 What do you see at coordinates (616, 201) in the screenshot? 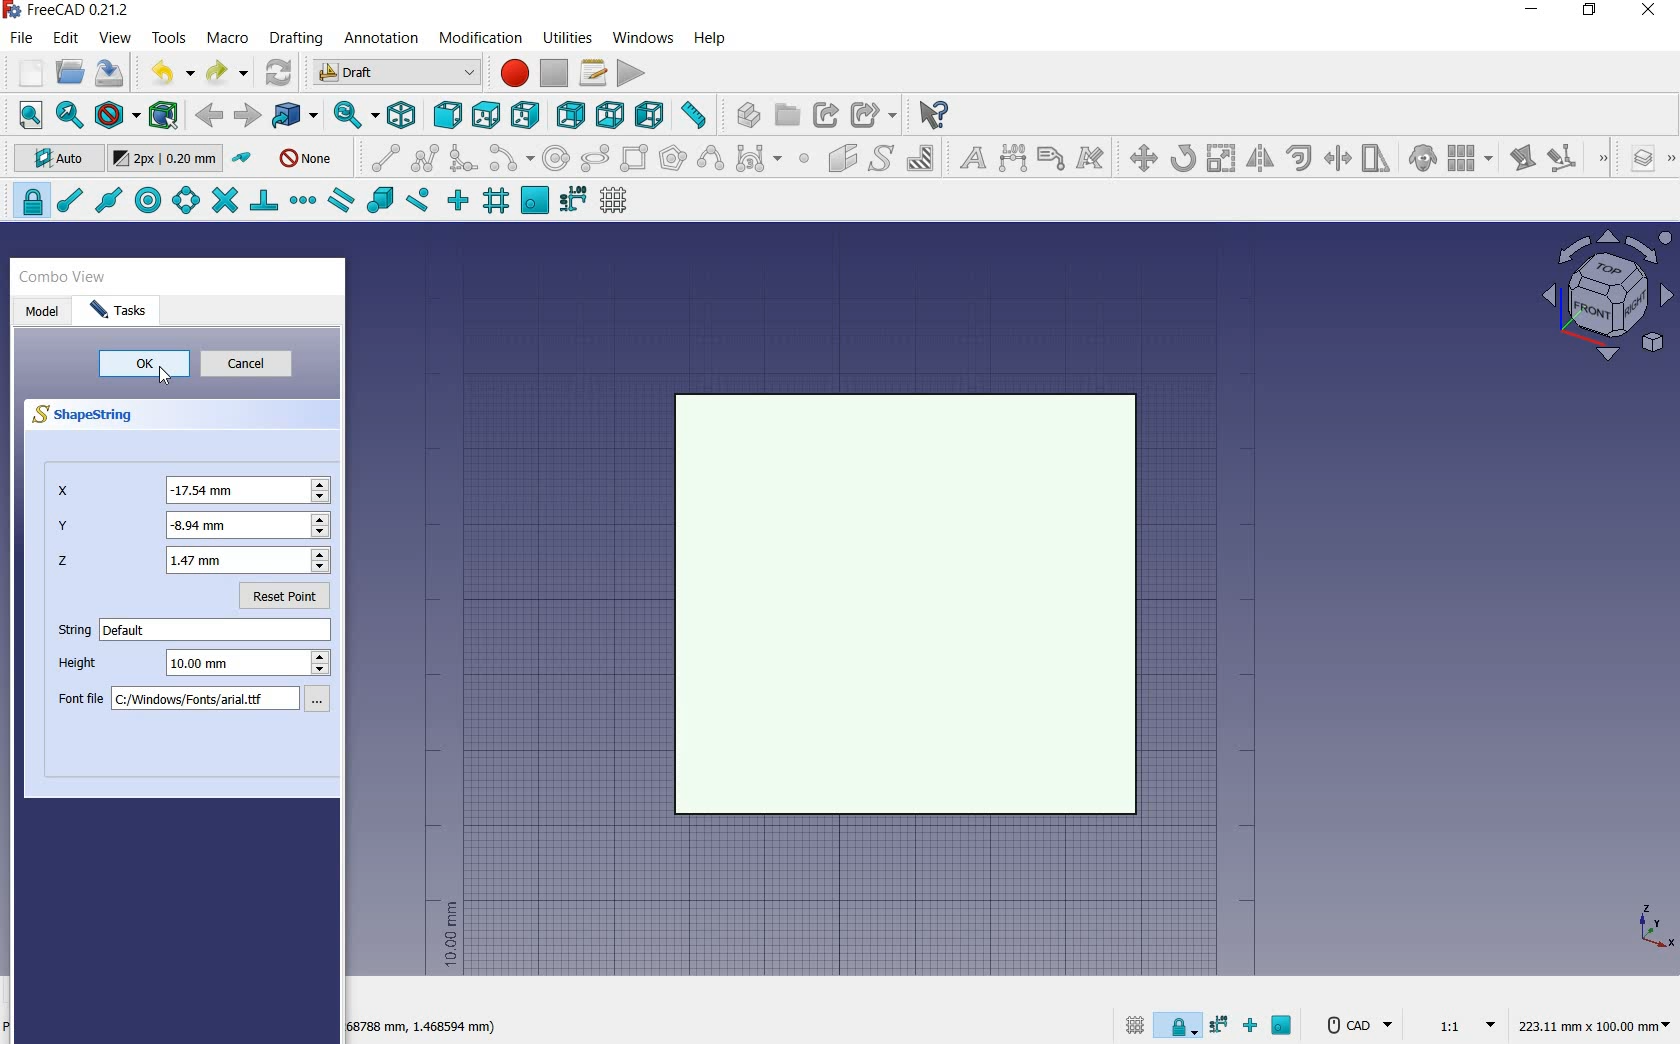
I see `toggle grid` at bounding box center [616, 201].